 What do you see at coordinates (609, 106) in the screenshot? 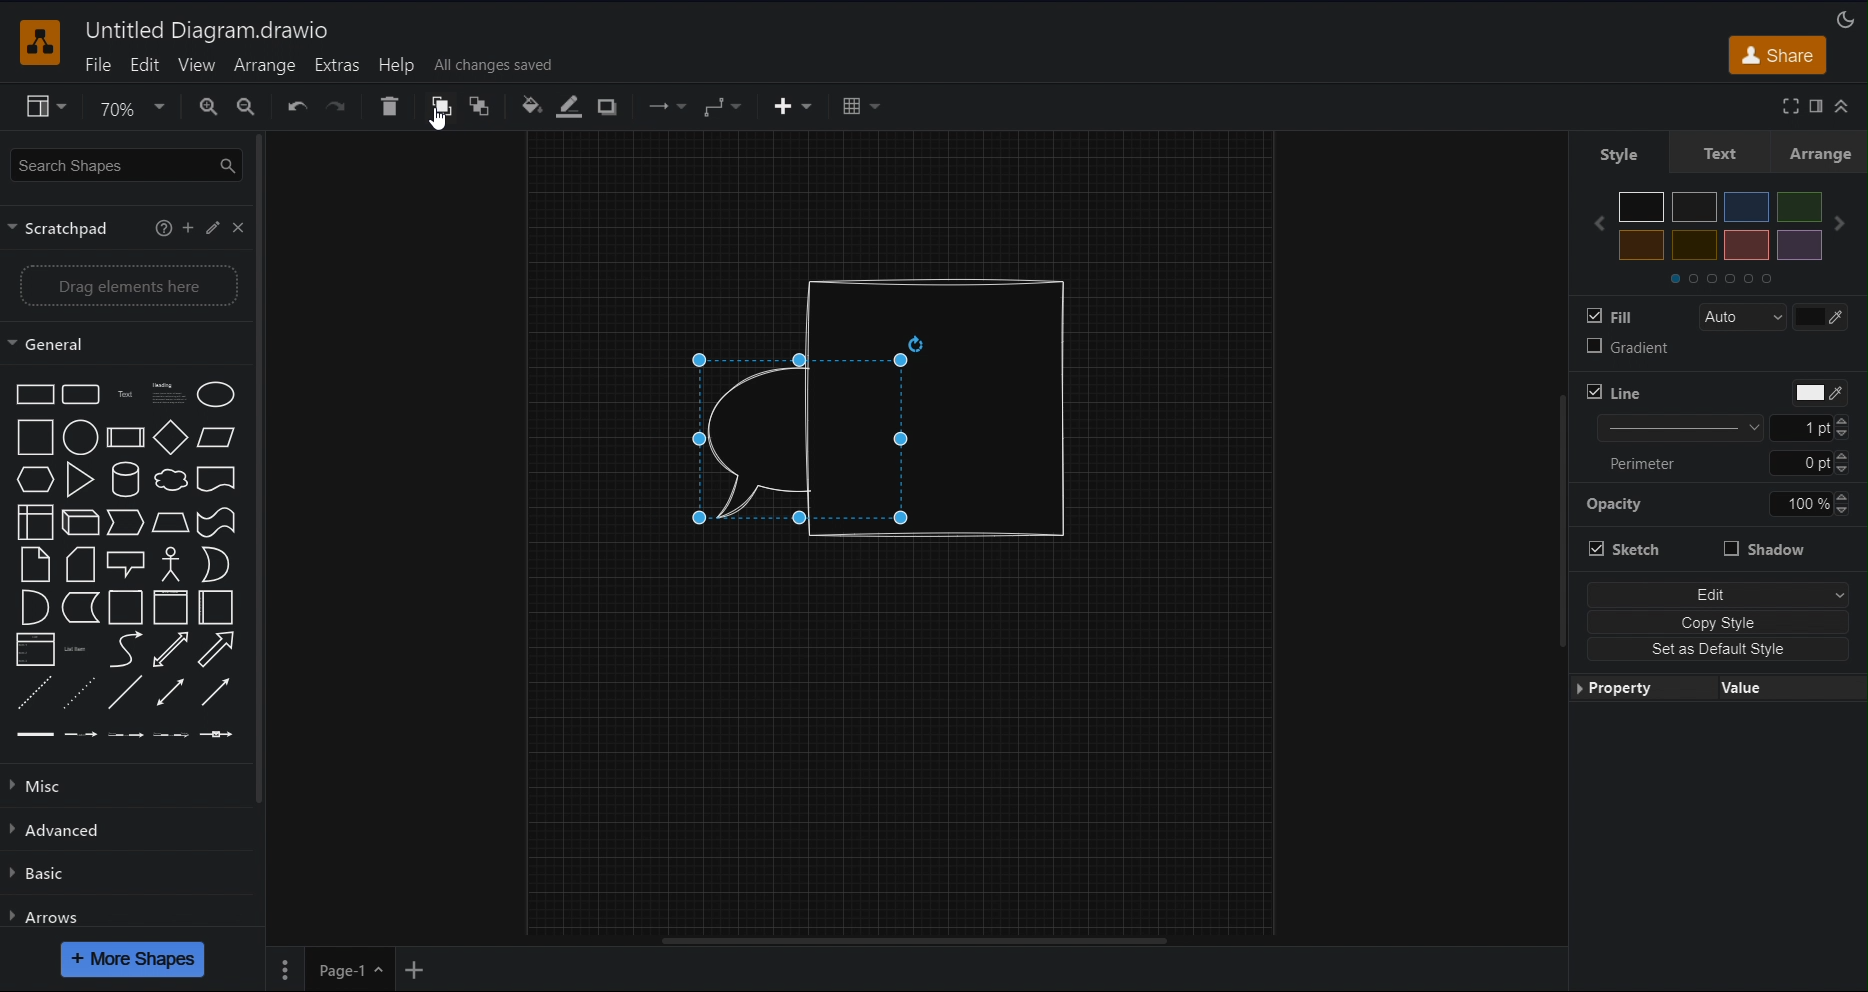
I see `Shadow` at bounding box center [609, 106].